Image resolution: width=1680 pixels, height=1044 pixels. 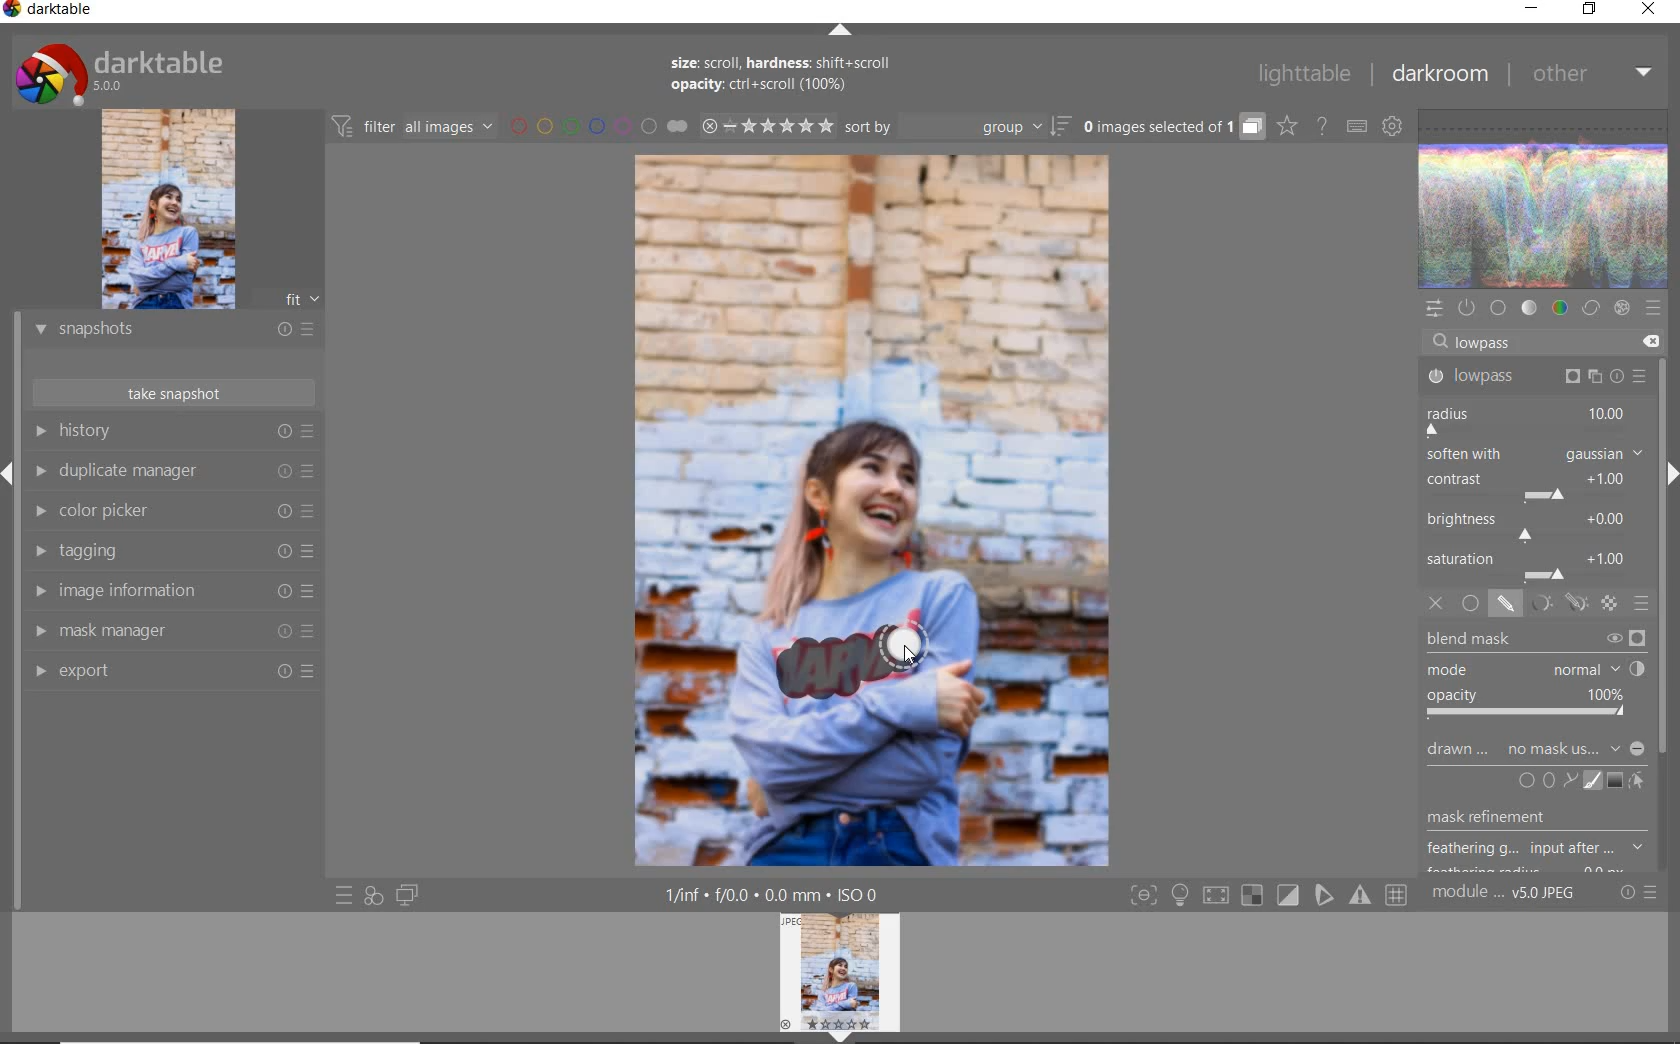 What do you see at coordinates (598, 127) in the screenshot?
I see `filter images by color labels` at bounding box center [598, 127].